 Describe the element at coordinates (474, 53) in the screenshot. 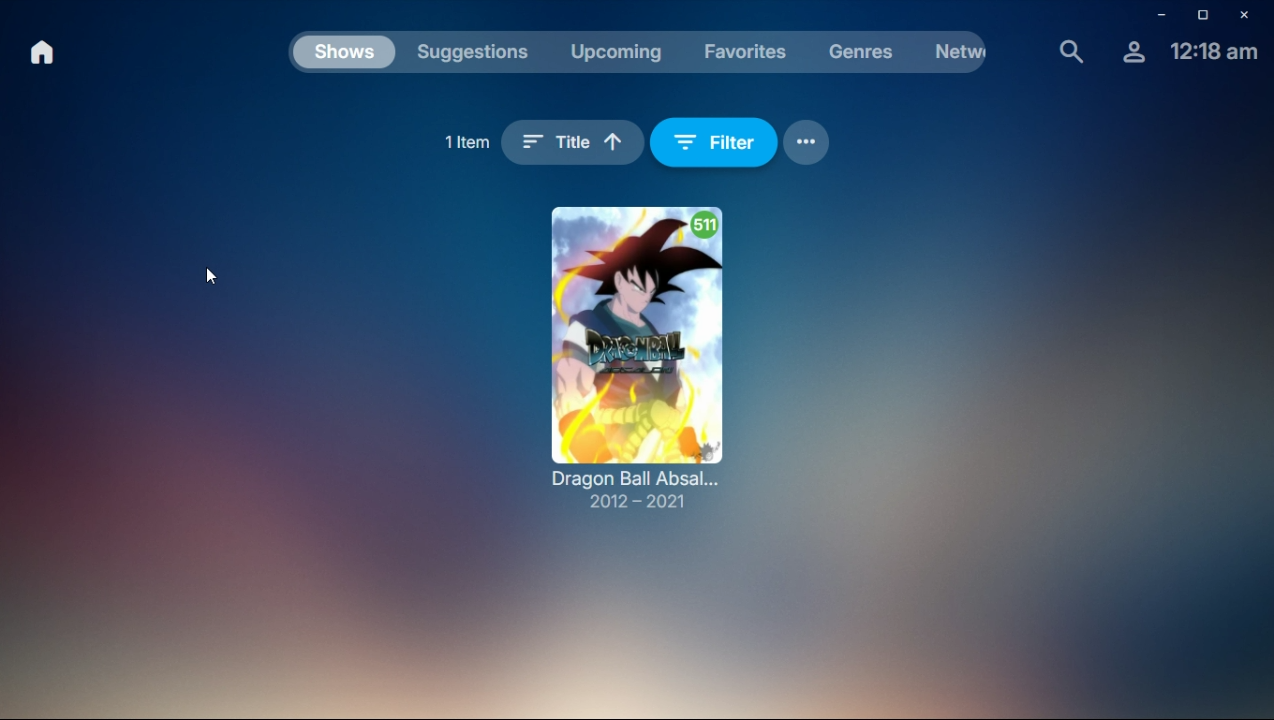

I see `suggestions` at that location.